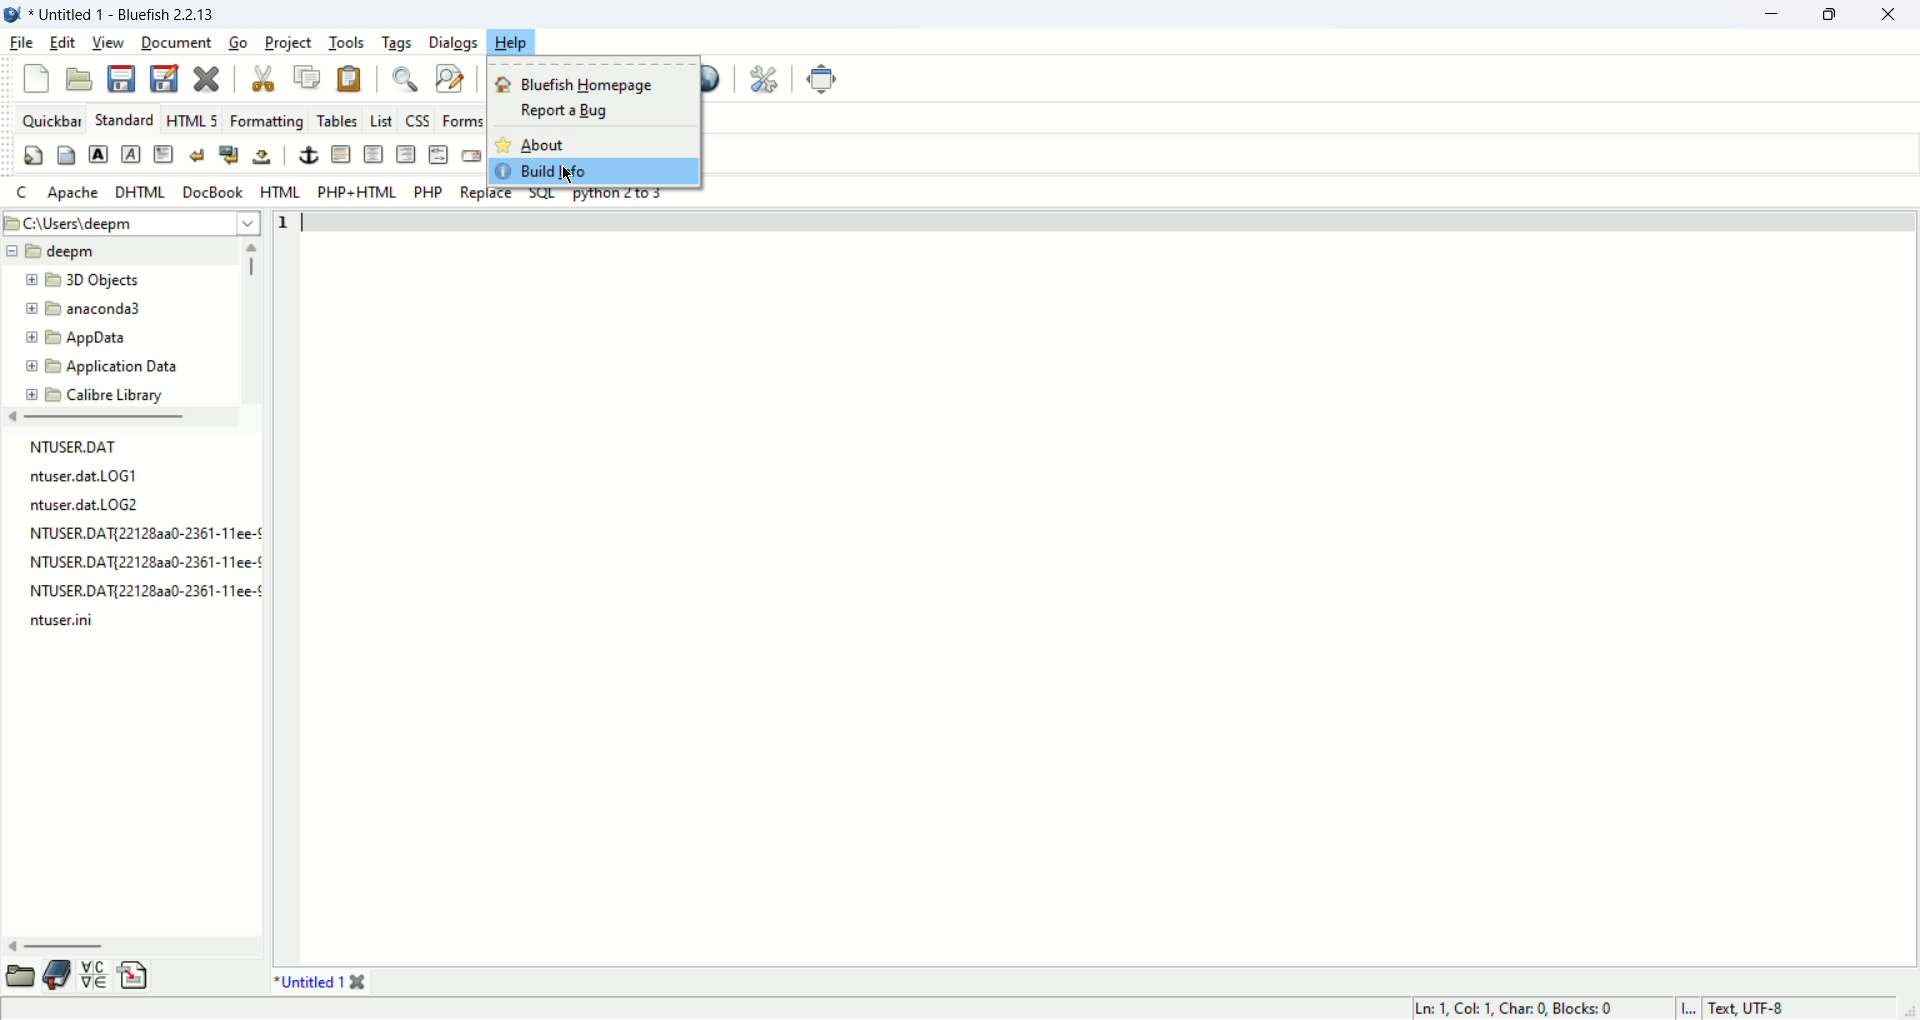 The height and width of the screenshot is (1020, 1920). What do you see at coordinates (107, 44) in the screenshot?
I see `view` at bounding box center [107, 44].